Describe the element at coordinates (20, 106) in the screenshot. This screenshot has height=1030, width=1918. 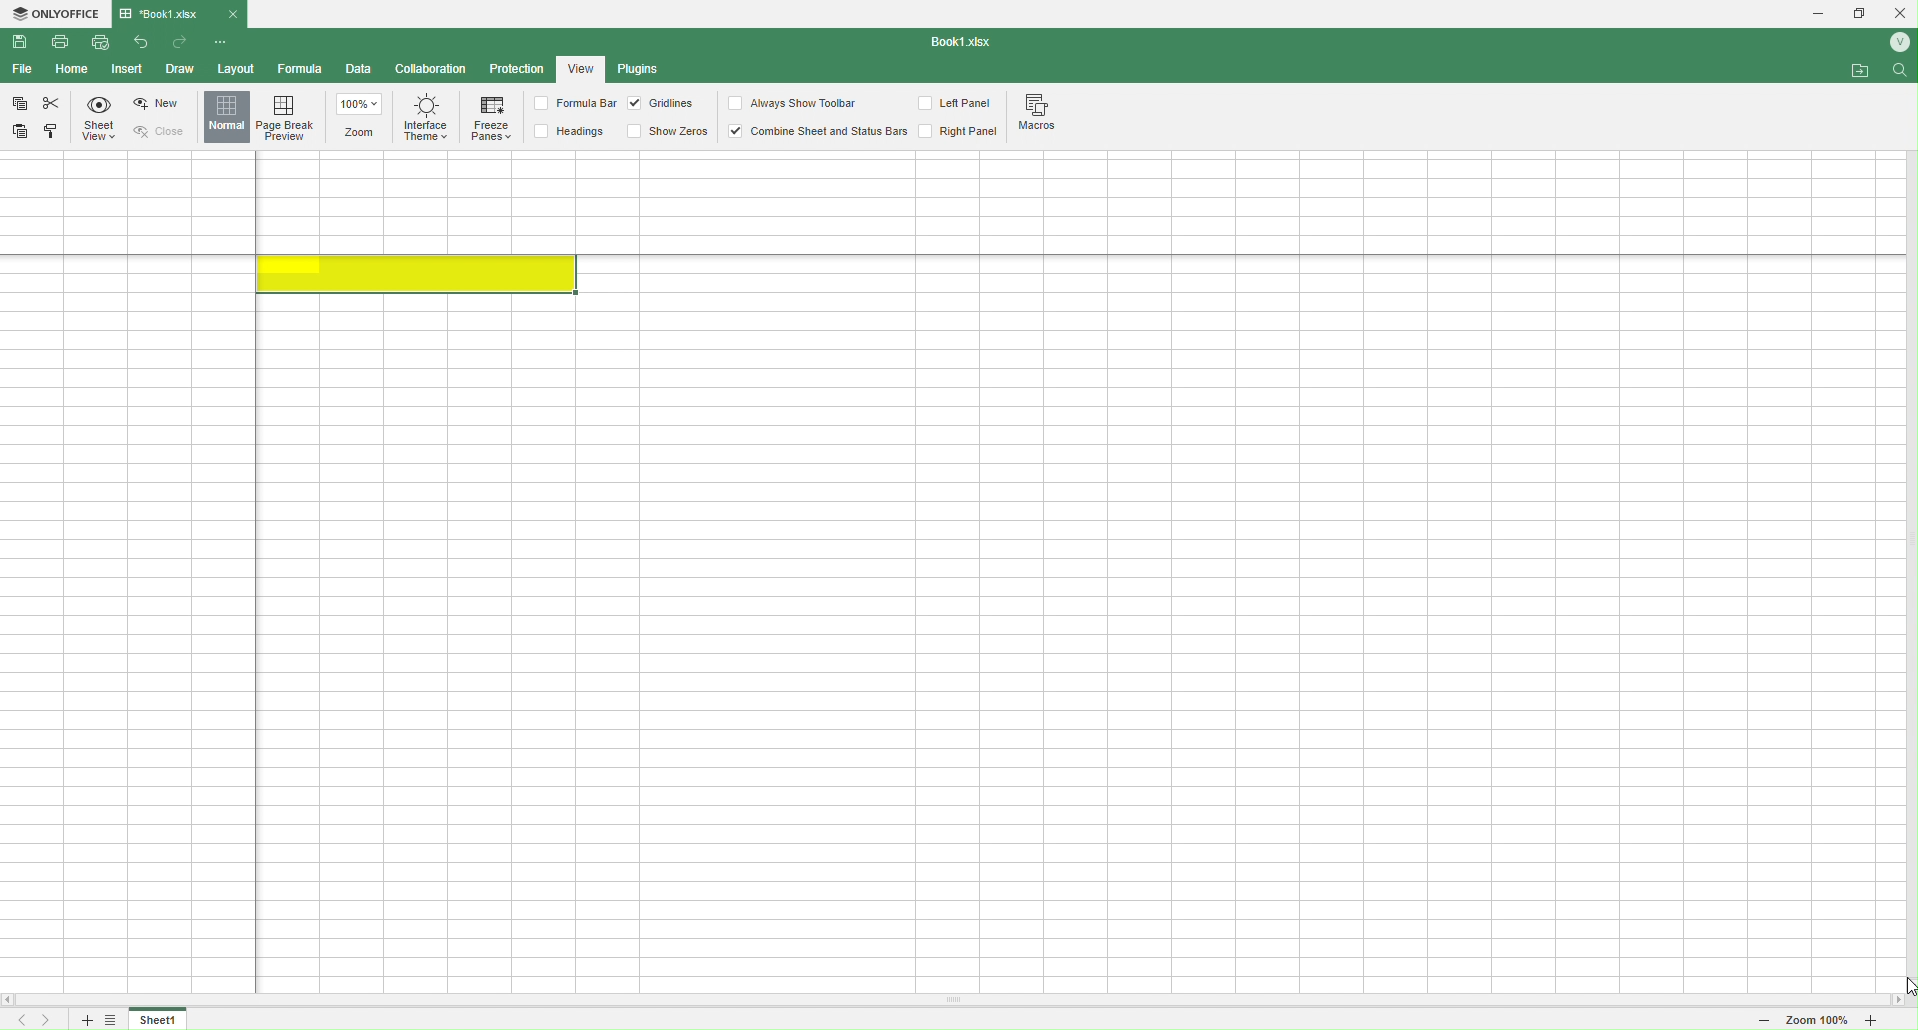
I see `Copy` at that location.